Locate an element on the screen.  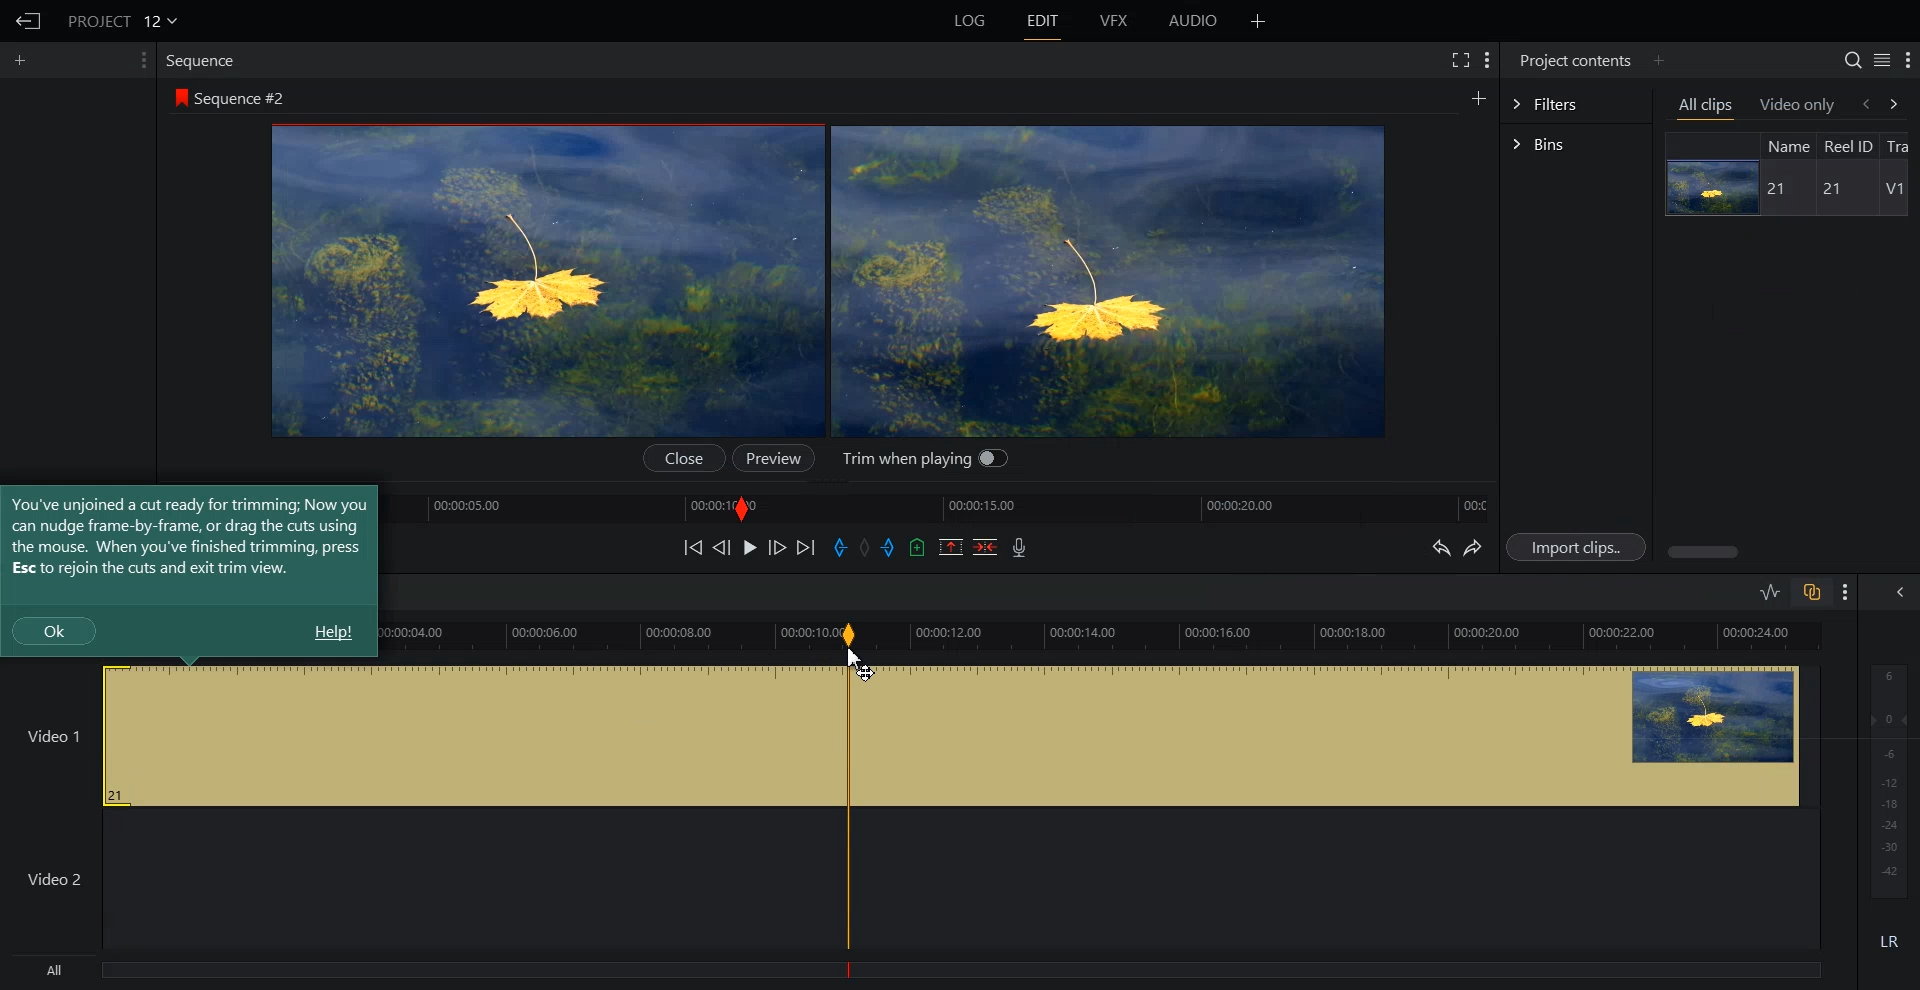
Cursor is located at coordinates (859, 663).